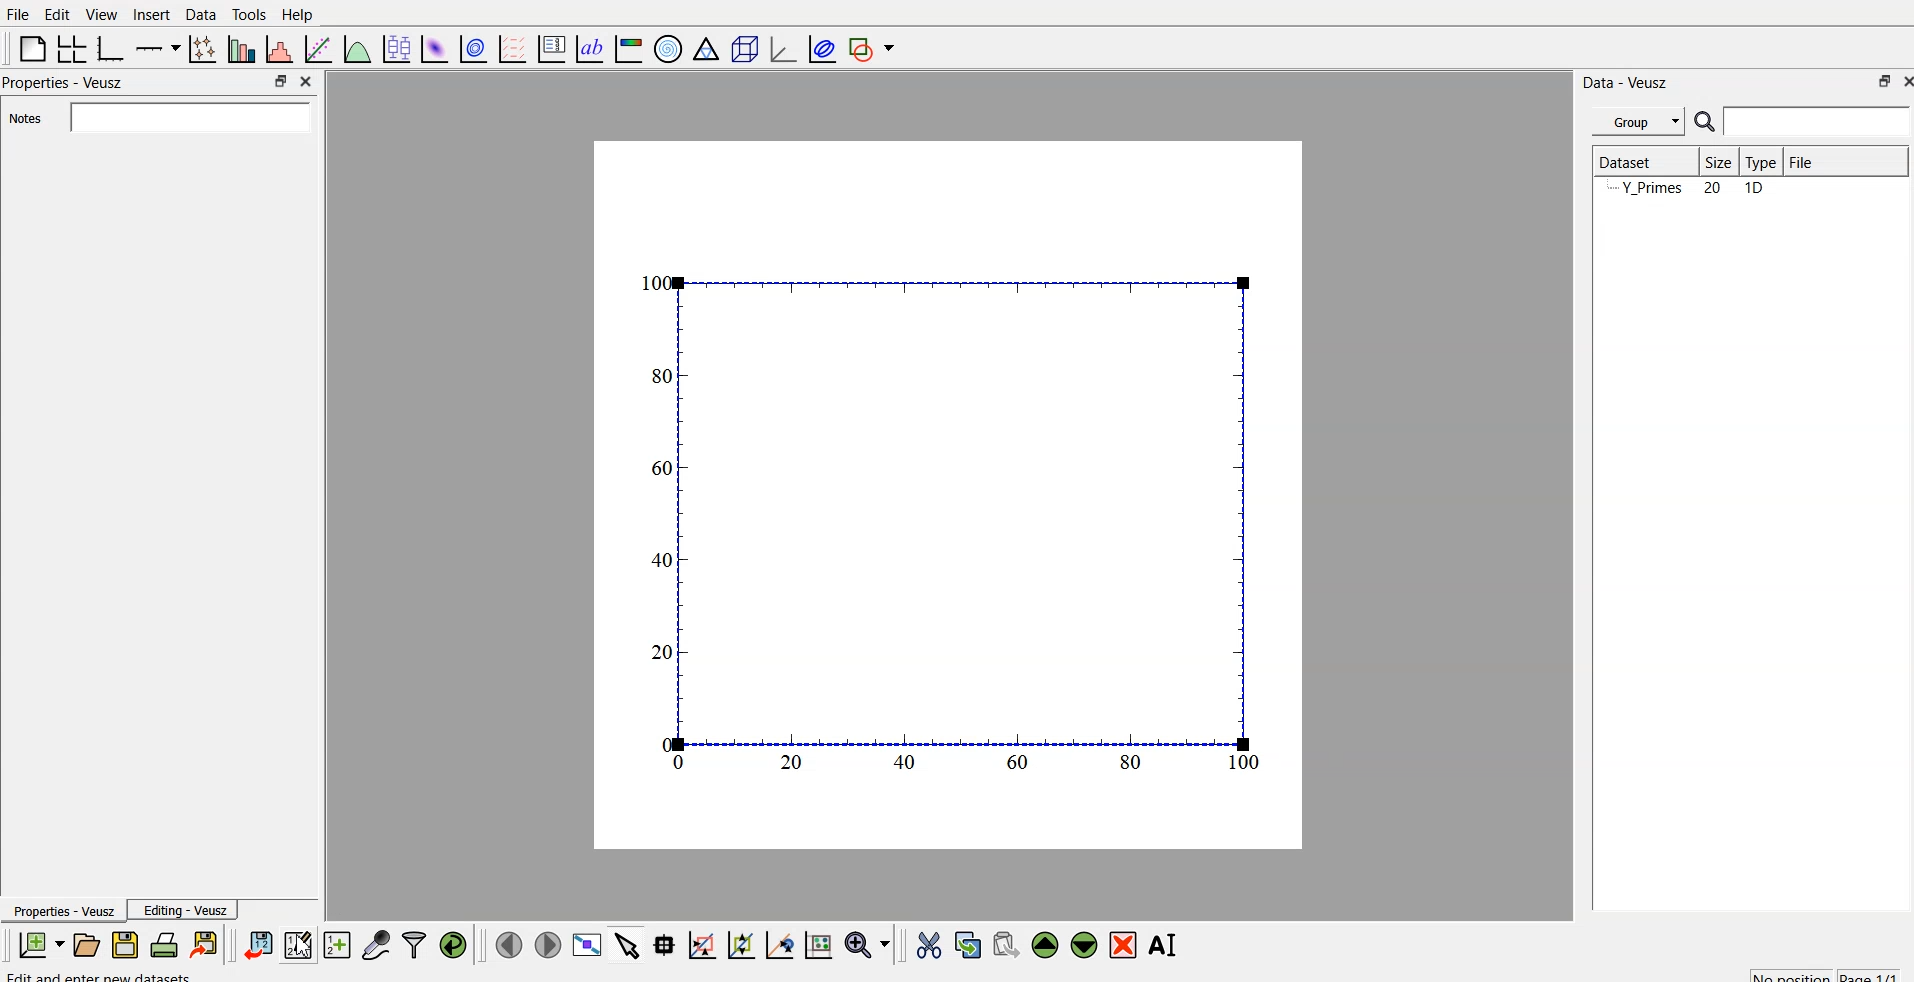 The image size is (1914, 982). Describe the element at coordinates (1682, 189) in the screenshot. I see `Y_Primes 20 1D` at that location.